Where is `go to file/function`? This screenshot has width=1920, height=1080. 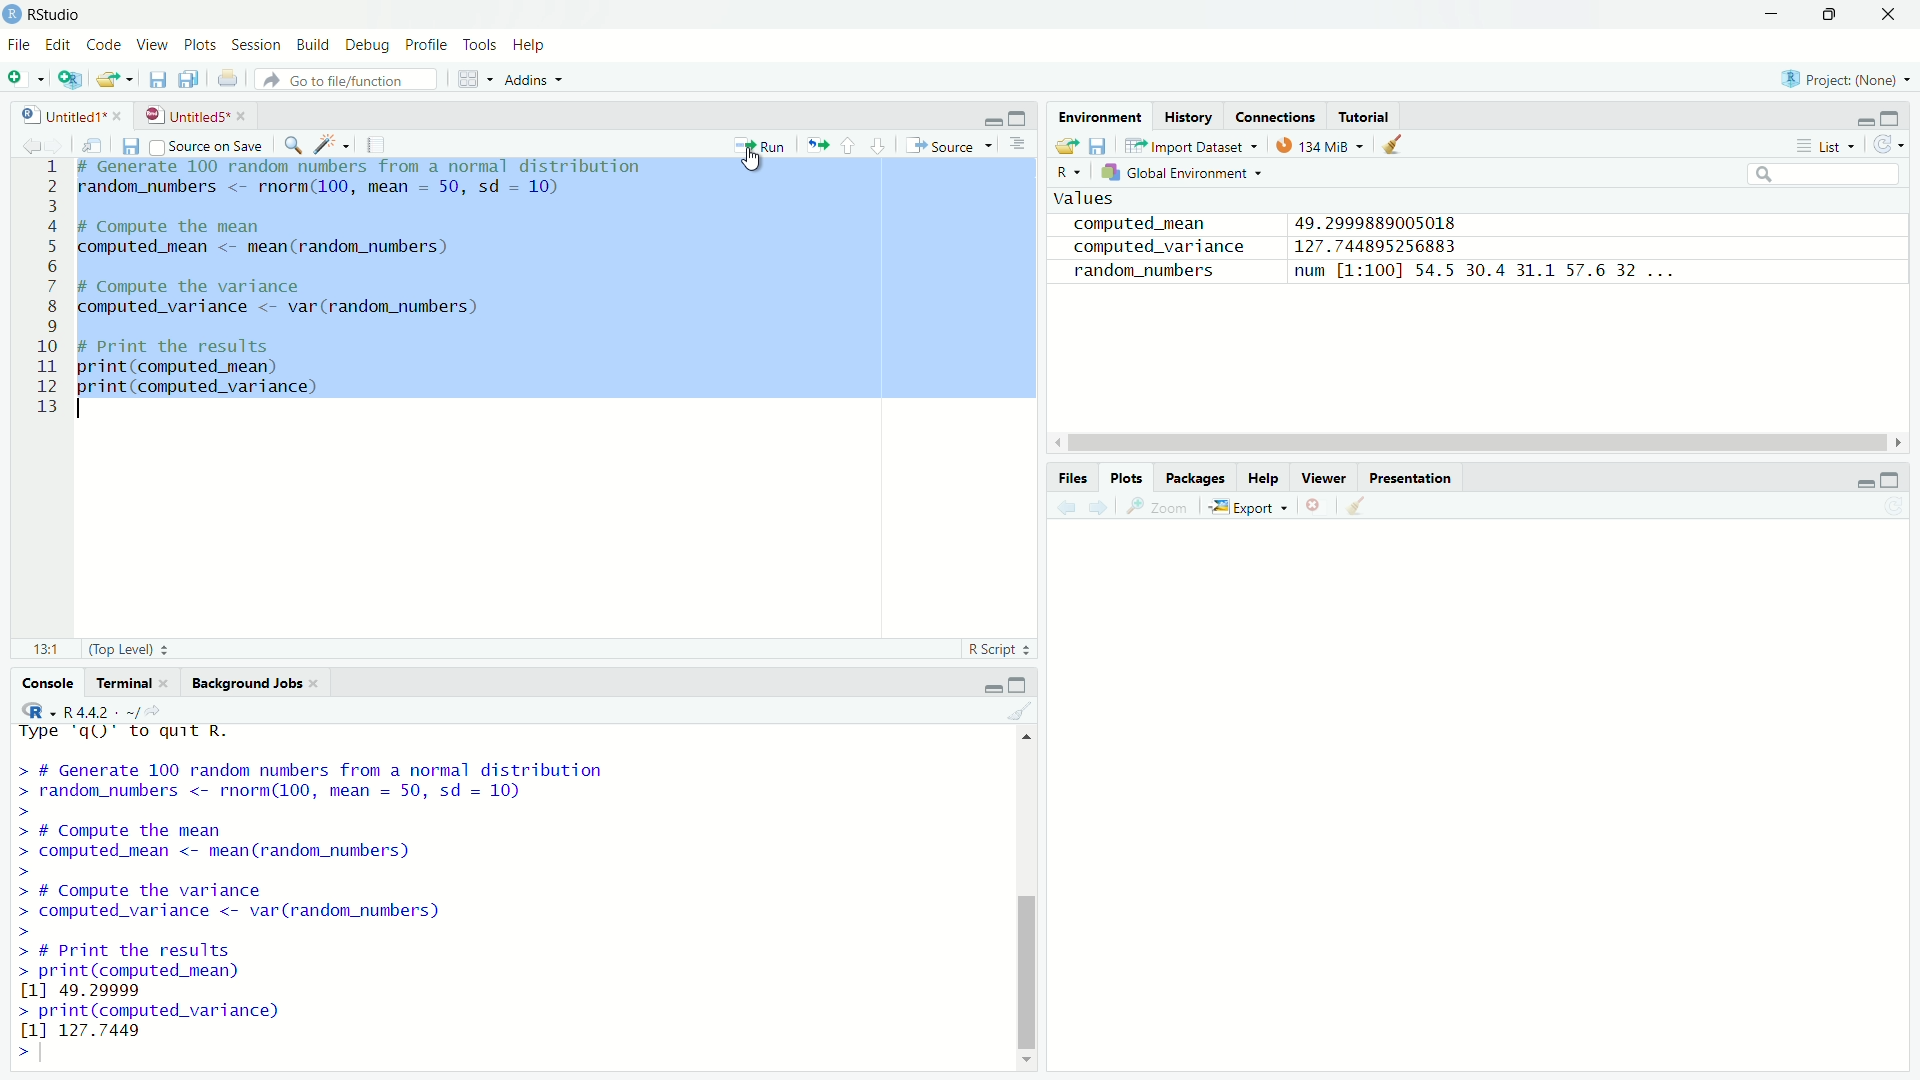 go to file/function is located at coordinates (353, 80).